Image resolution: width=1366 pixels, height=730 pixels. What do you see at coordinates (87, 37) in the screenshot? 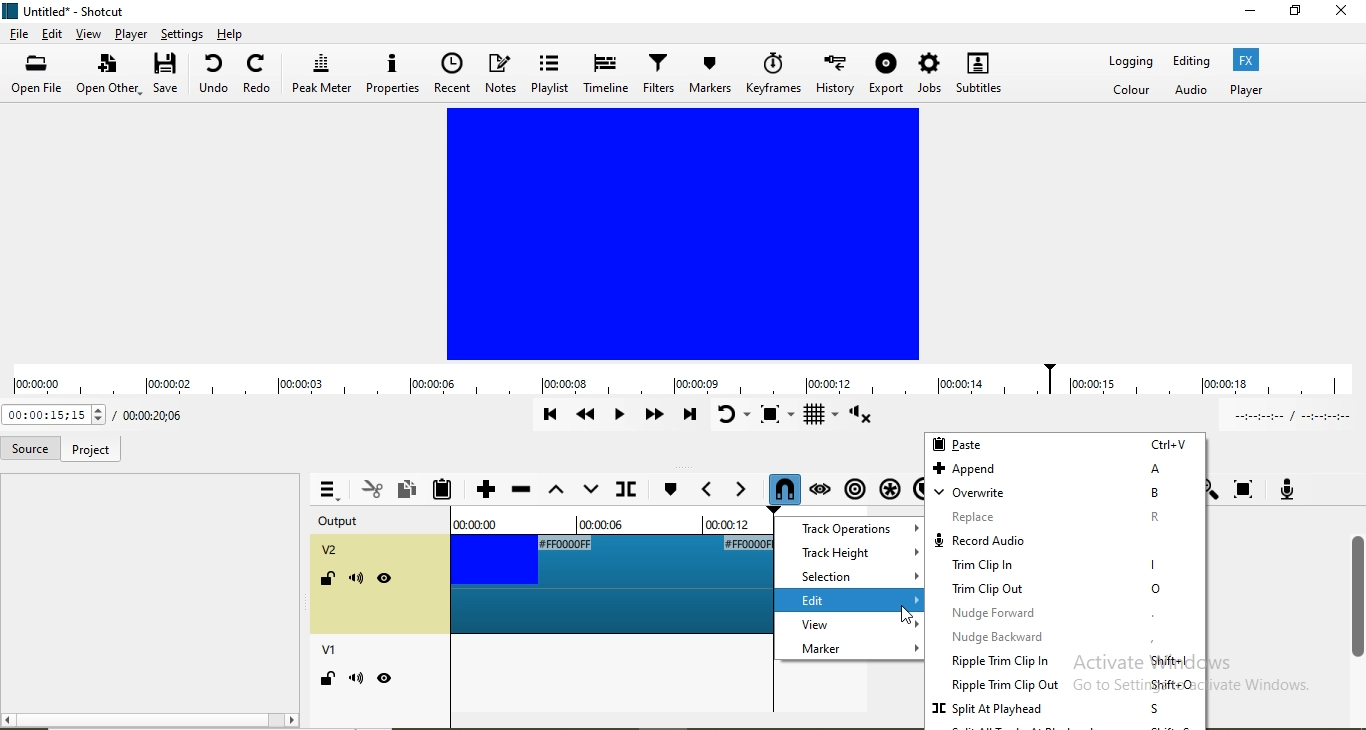
I see `view` at bounding box center [87, 37].